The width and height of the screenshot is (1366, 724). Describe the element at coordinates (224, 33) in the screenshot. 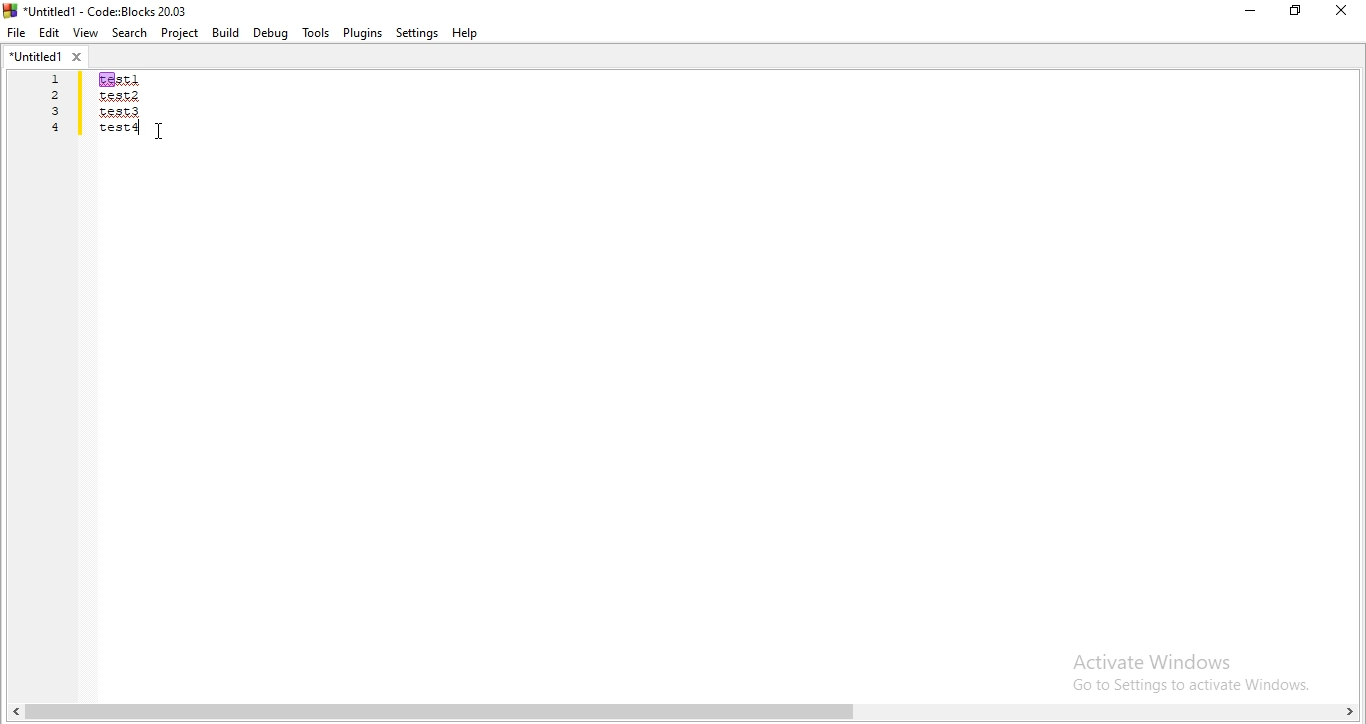

I see `Build ` at that location.